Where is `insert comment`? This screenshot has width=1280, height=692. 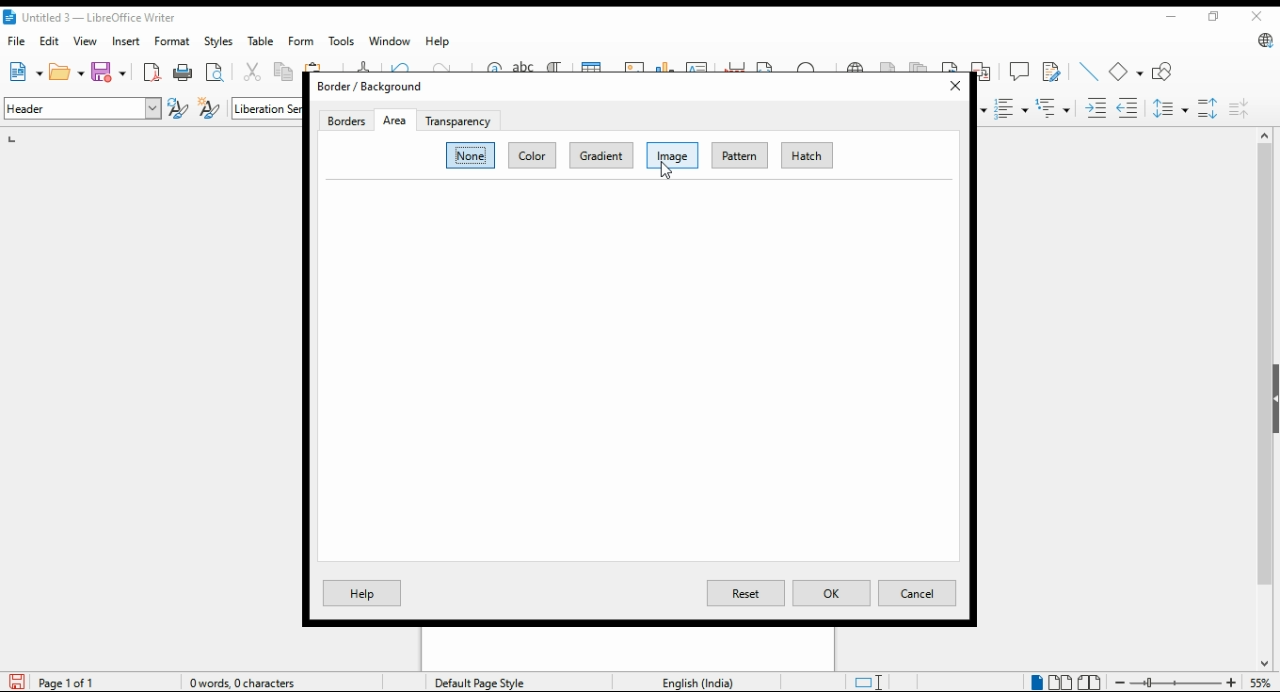 insert comment is located at coordinates (1019, 70).